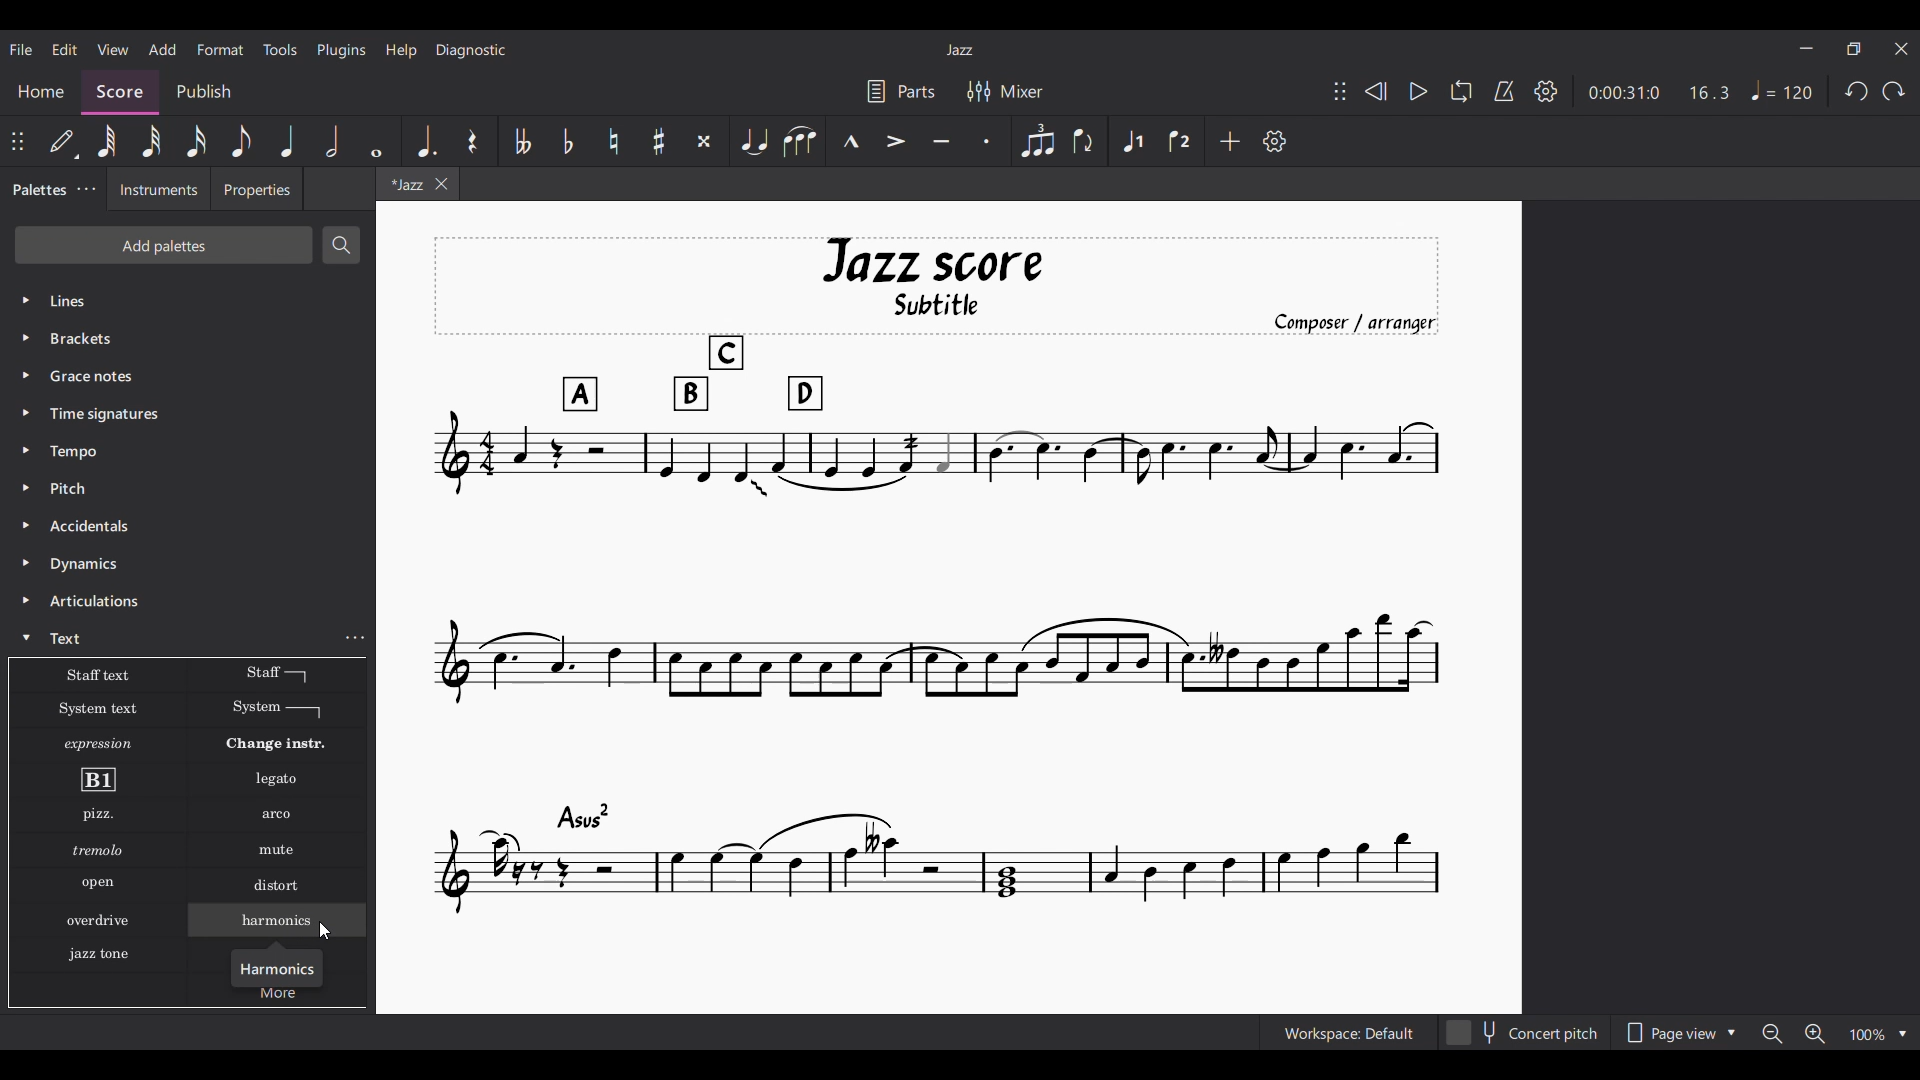 Image resolution: width=1920 pixels, height=1080 pixels. Describe the element at coordinates (117, 87) in the screenshot. I see `Score, current section highlighted` at that location.